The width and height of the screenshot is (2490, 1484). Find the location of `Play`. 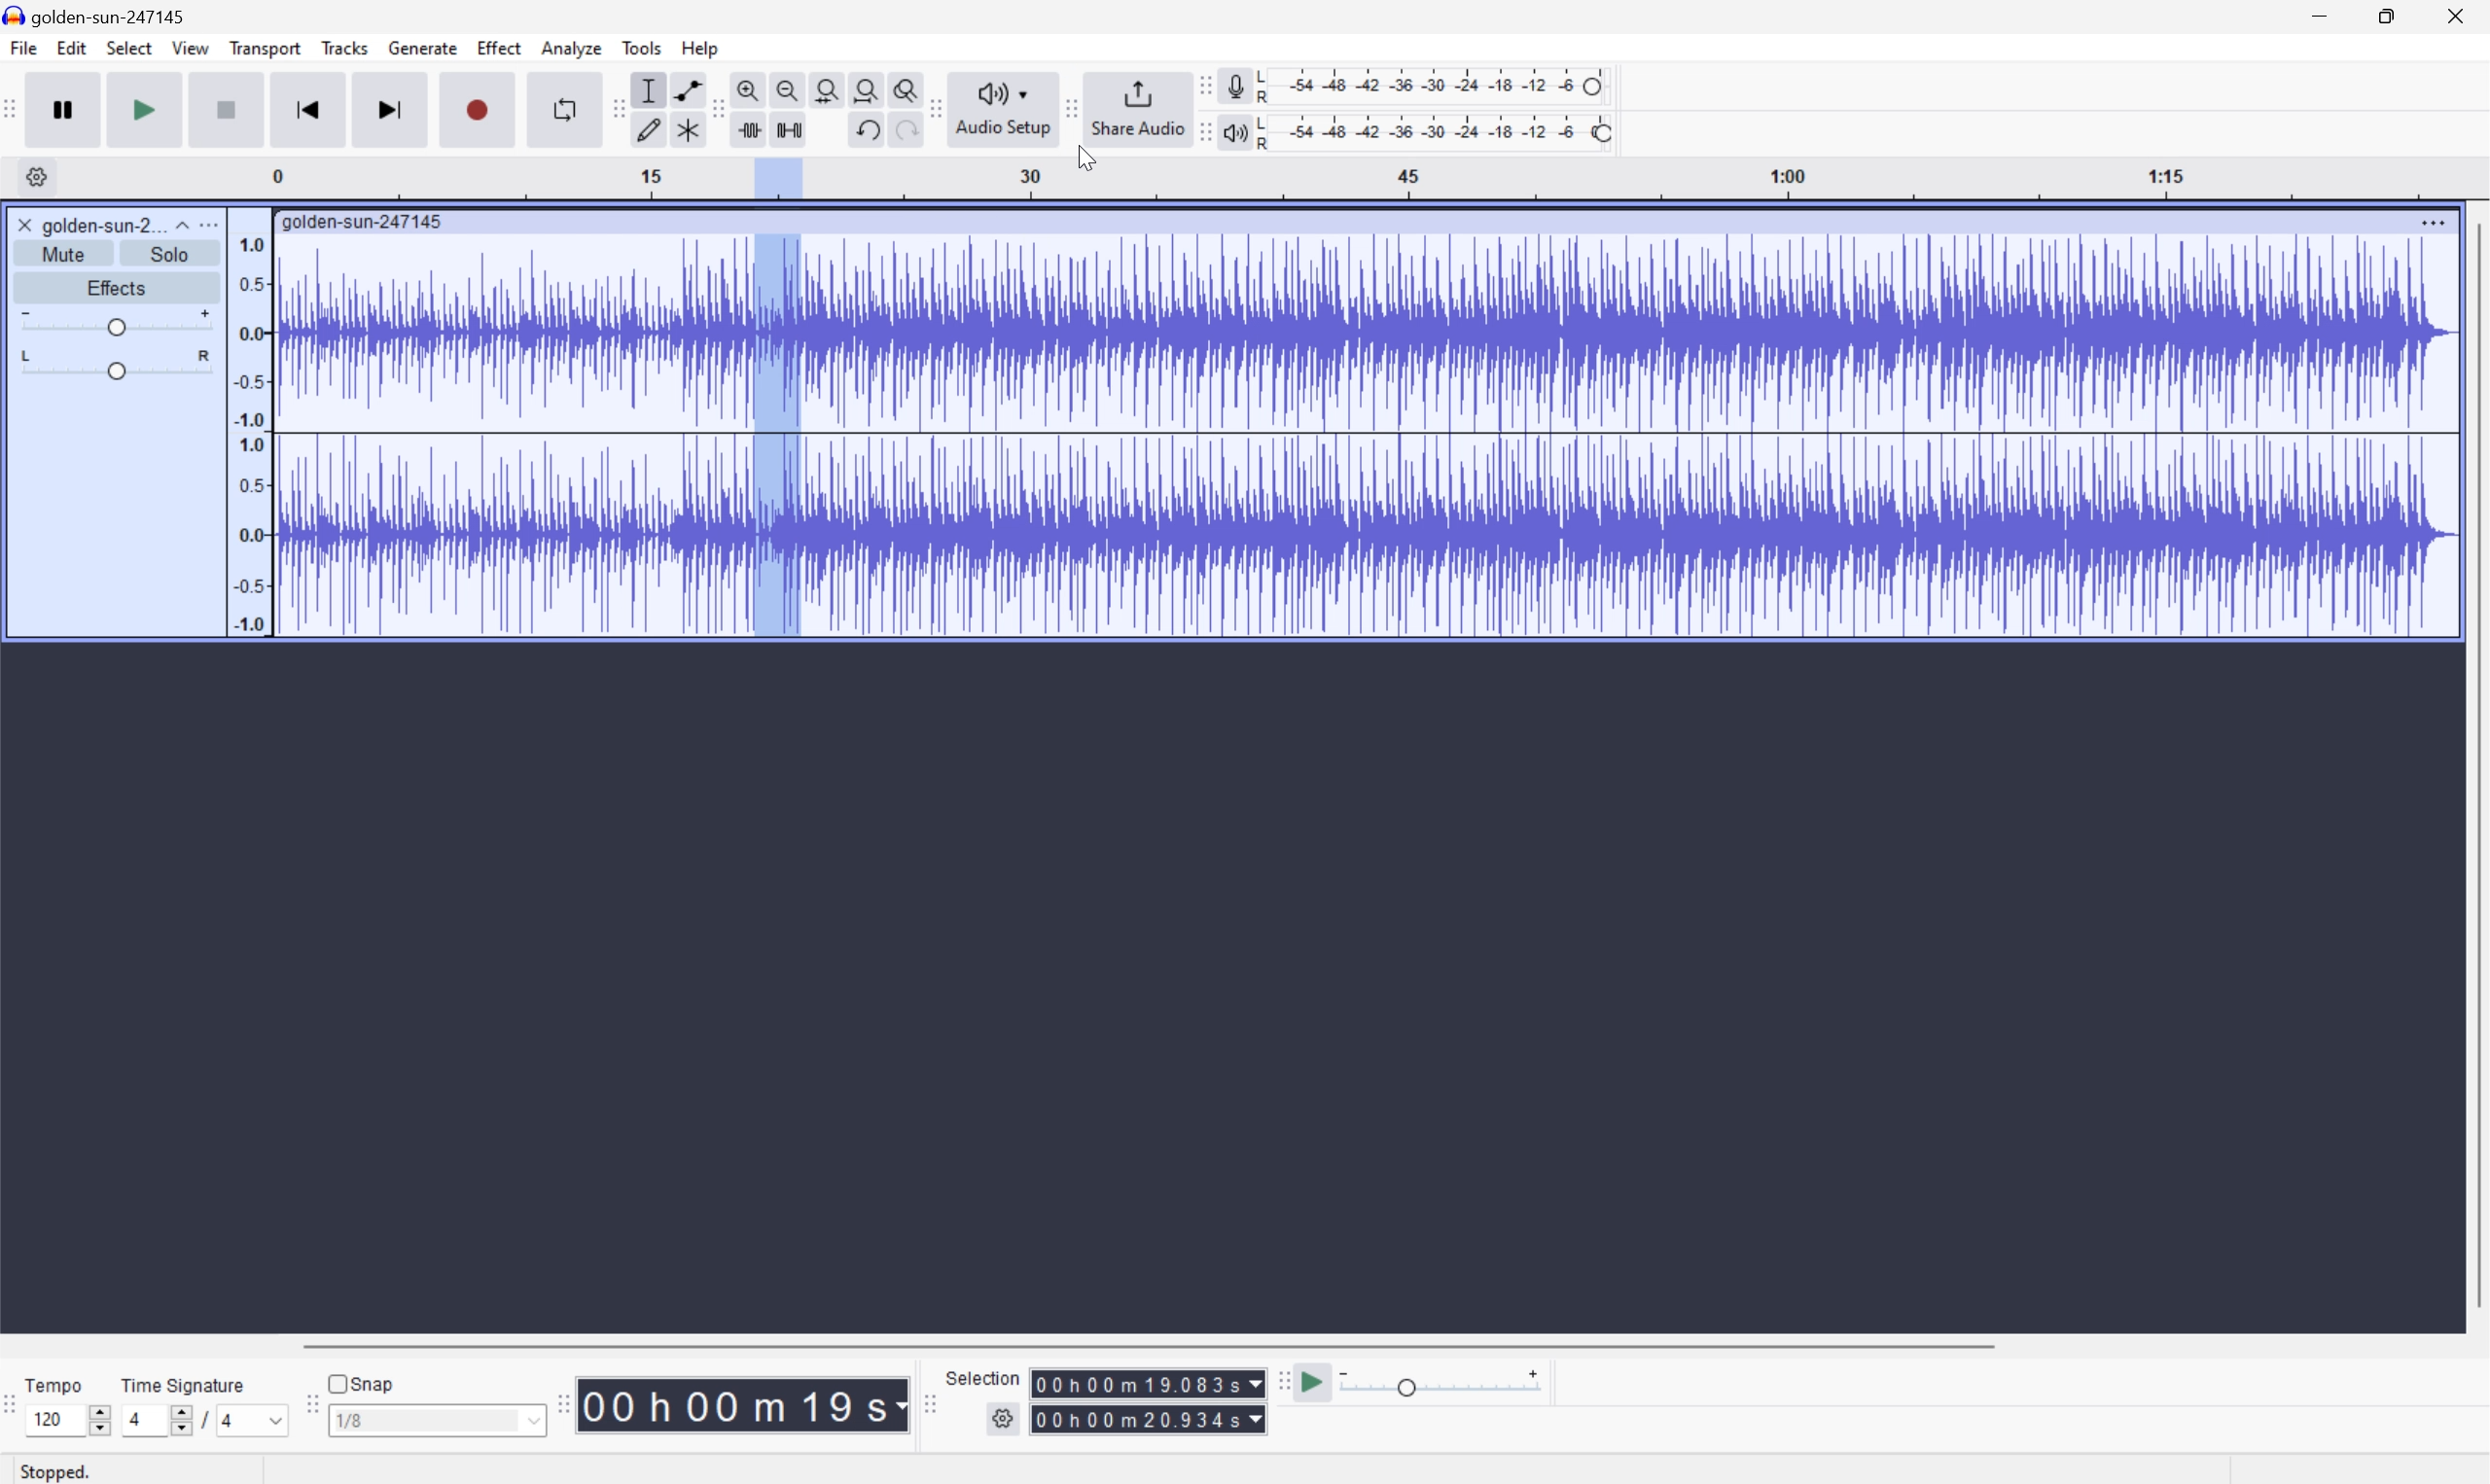

Play is located at coordinates (146, 110).